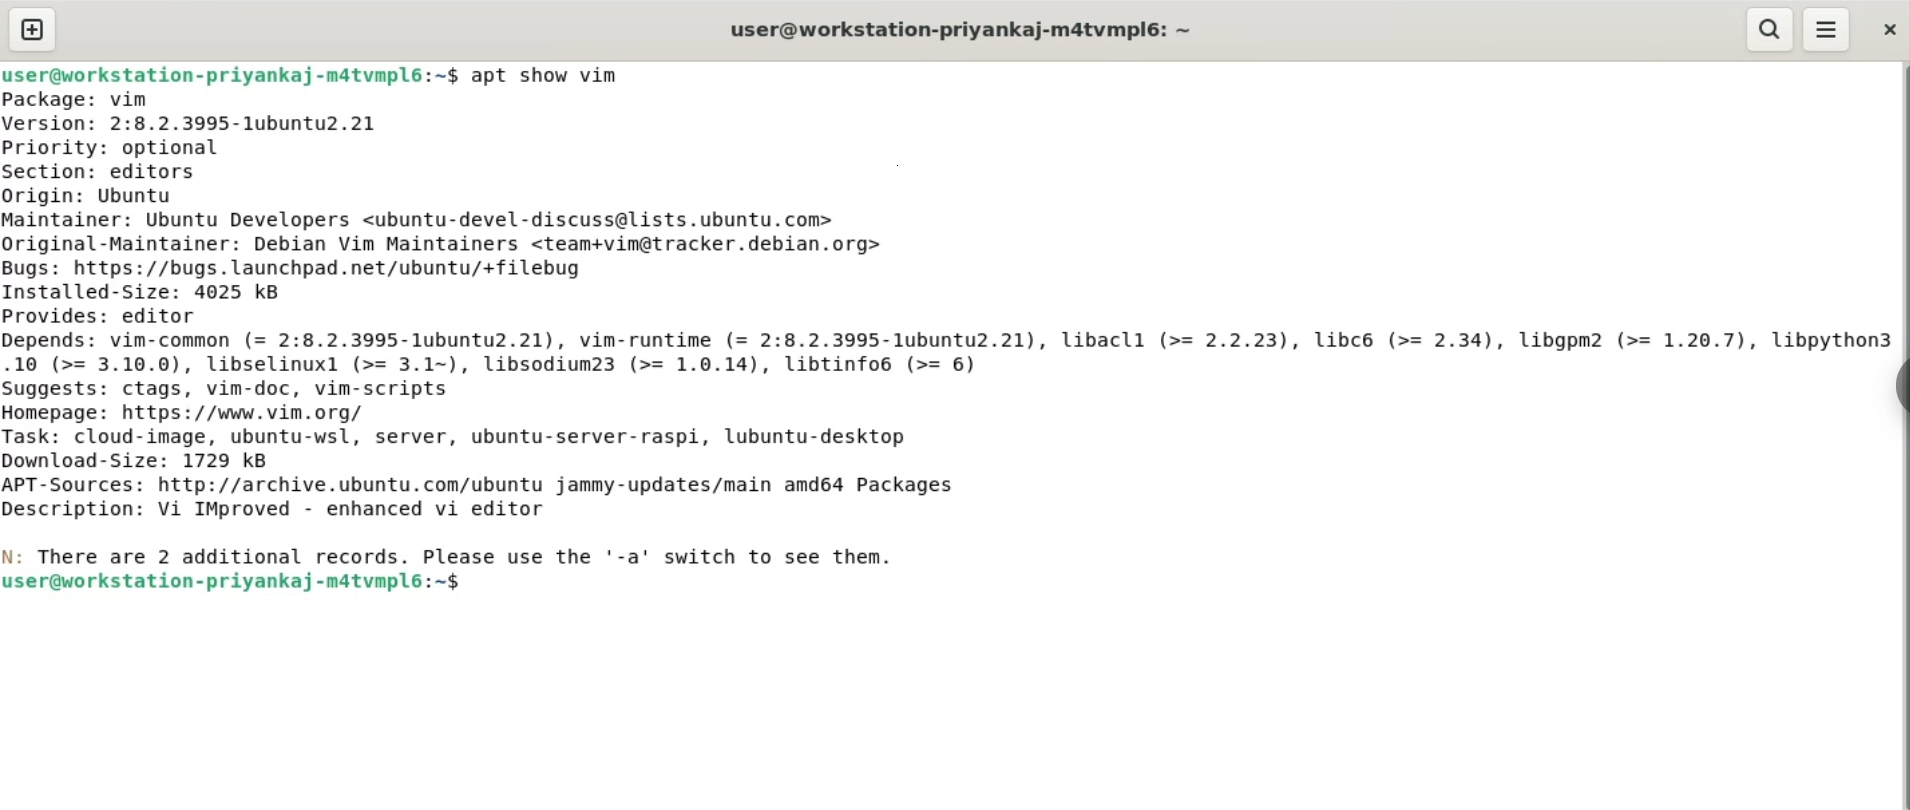 The image size is (1910, 810). What do you see at coordinates (1889, 30) in the screenshot?
I see `close` at bounding box center [1889, 30].